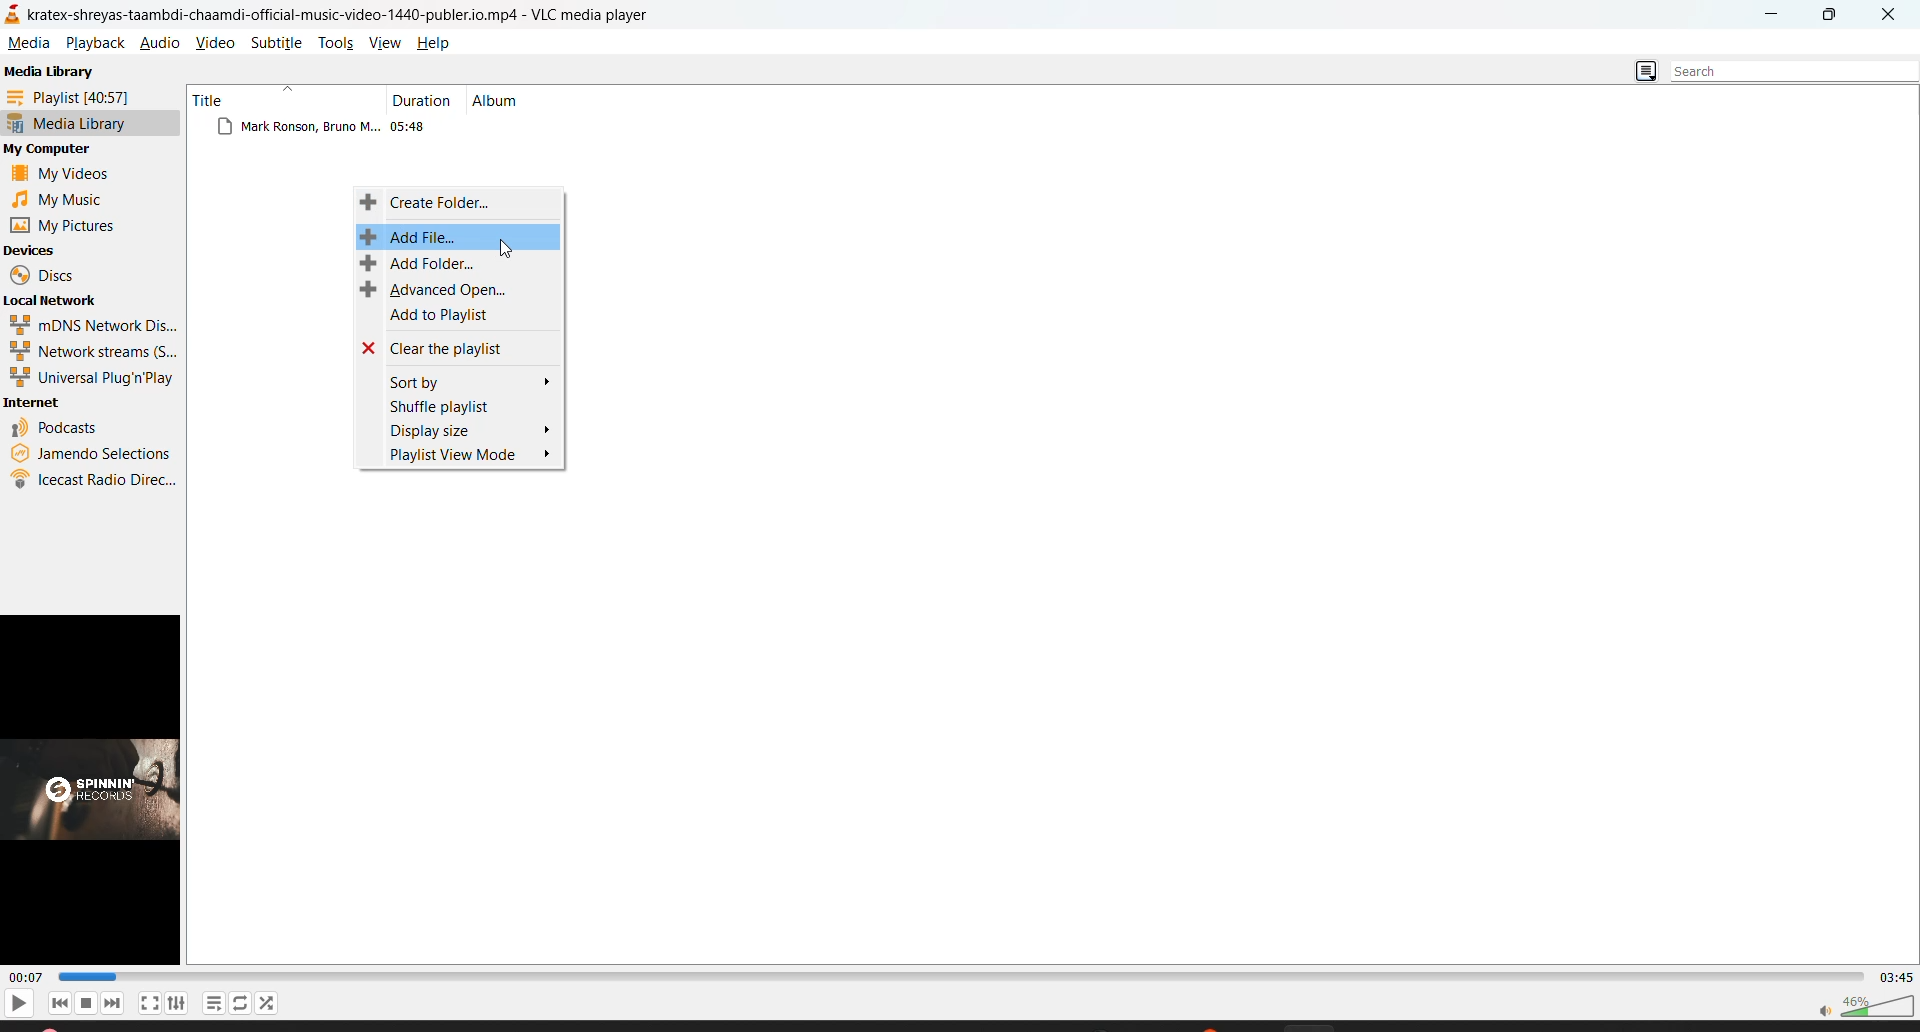 Image resolution: width=1920 pixels, height=1032 pixels. I want to click on random, so click(262, 1003).